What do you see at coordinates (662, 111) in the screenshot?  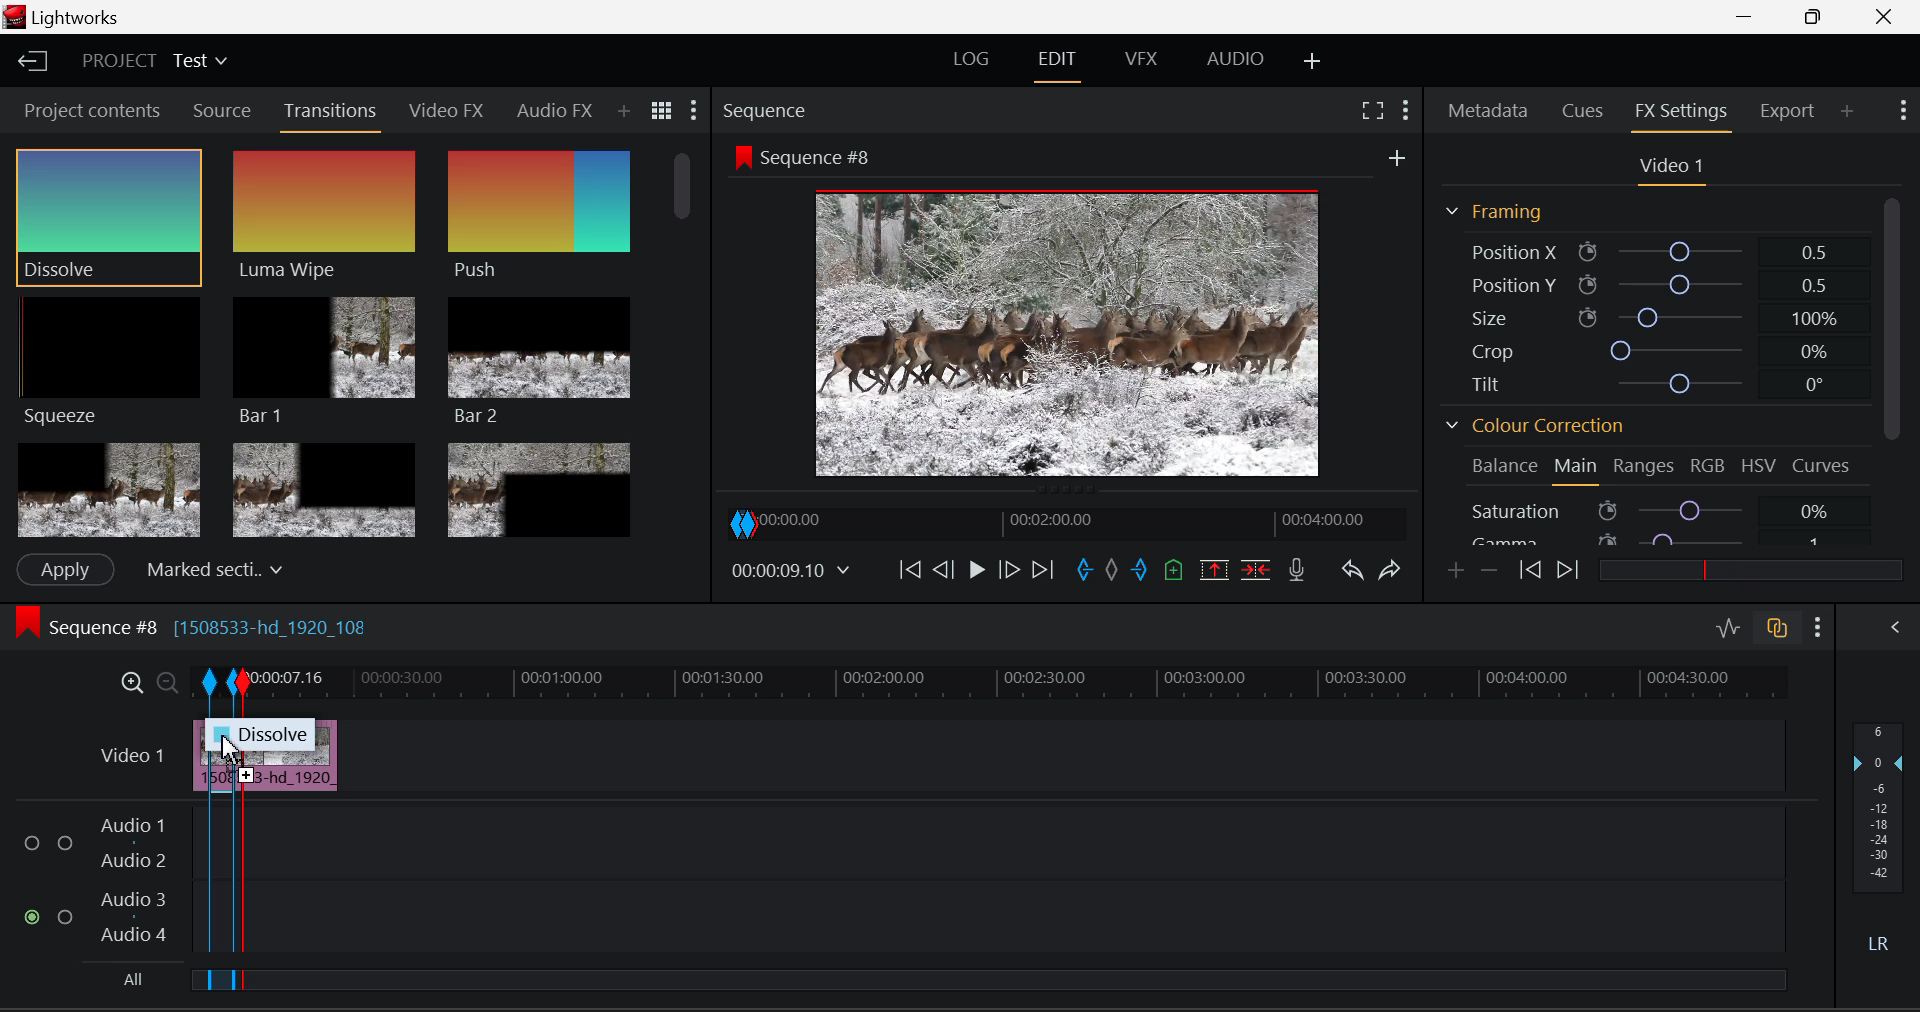 I see `Toggle between list and title view` at bounding box center [662, 111].